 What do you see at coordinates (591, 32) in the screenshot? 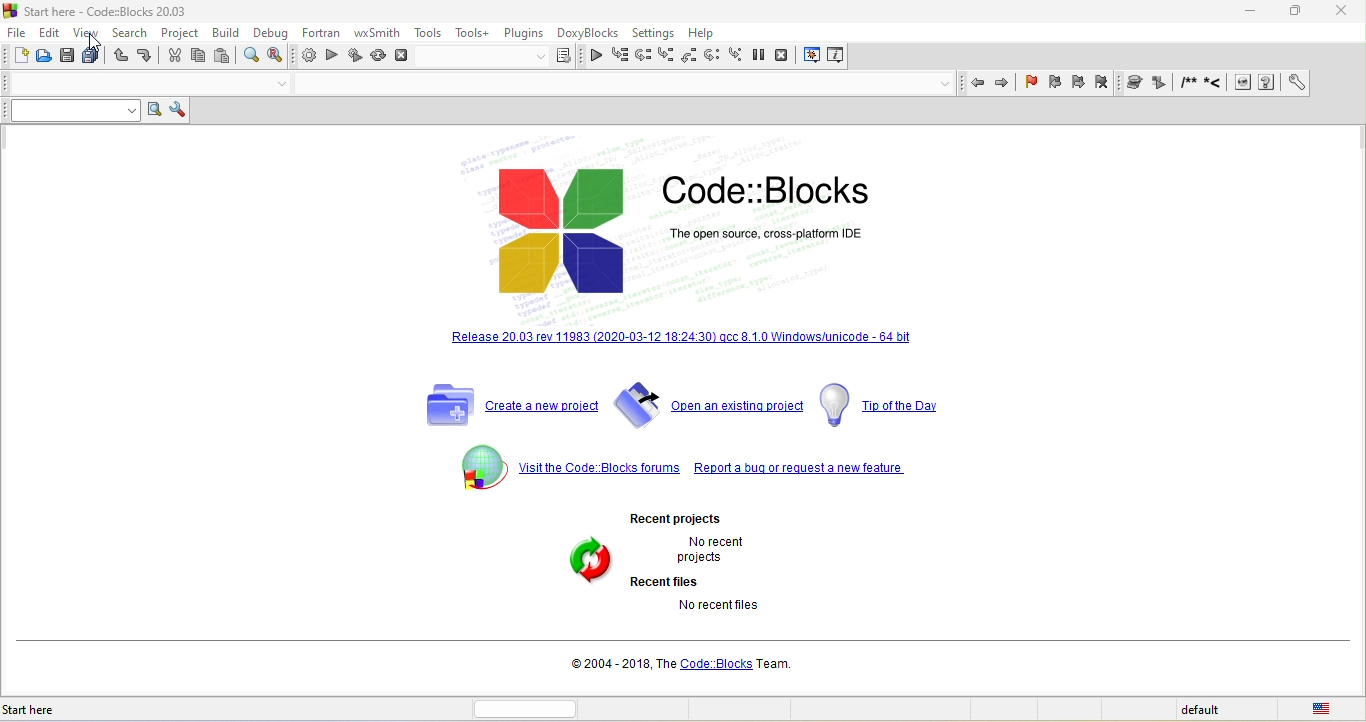
I see `doxyblocks` at bounding box center [591, 32].